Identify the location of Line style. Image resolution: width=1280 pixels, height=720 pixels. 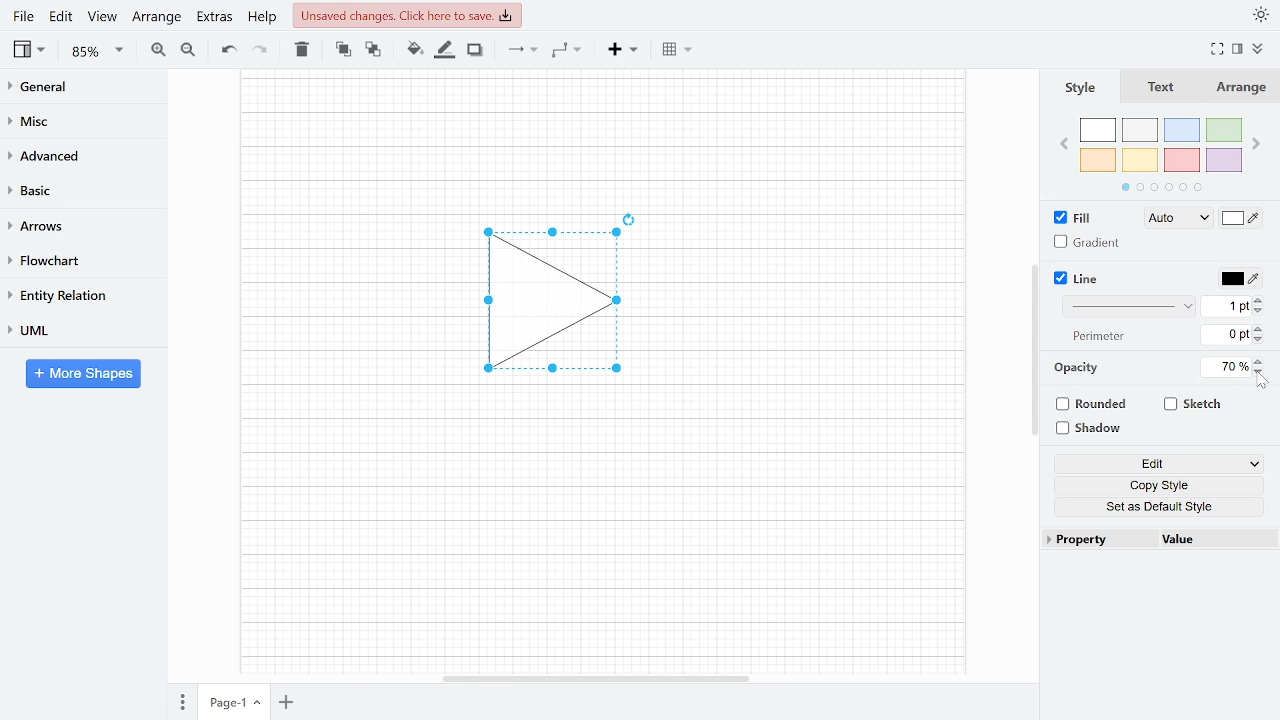
(1132, 306).